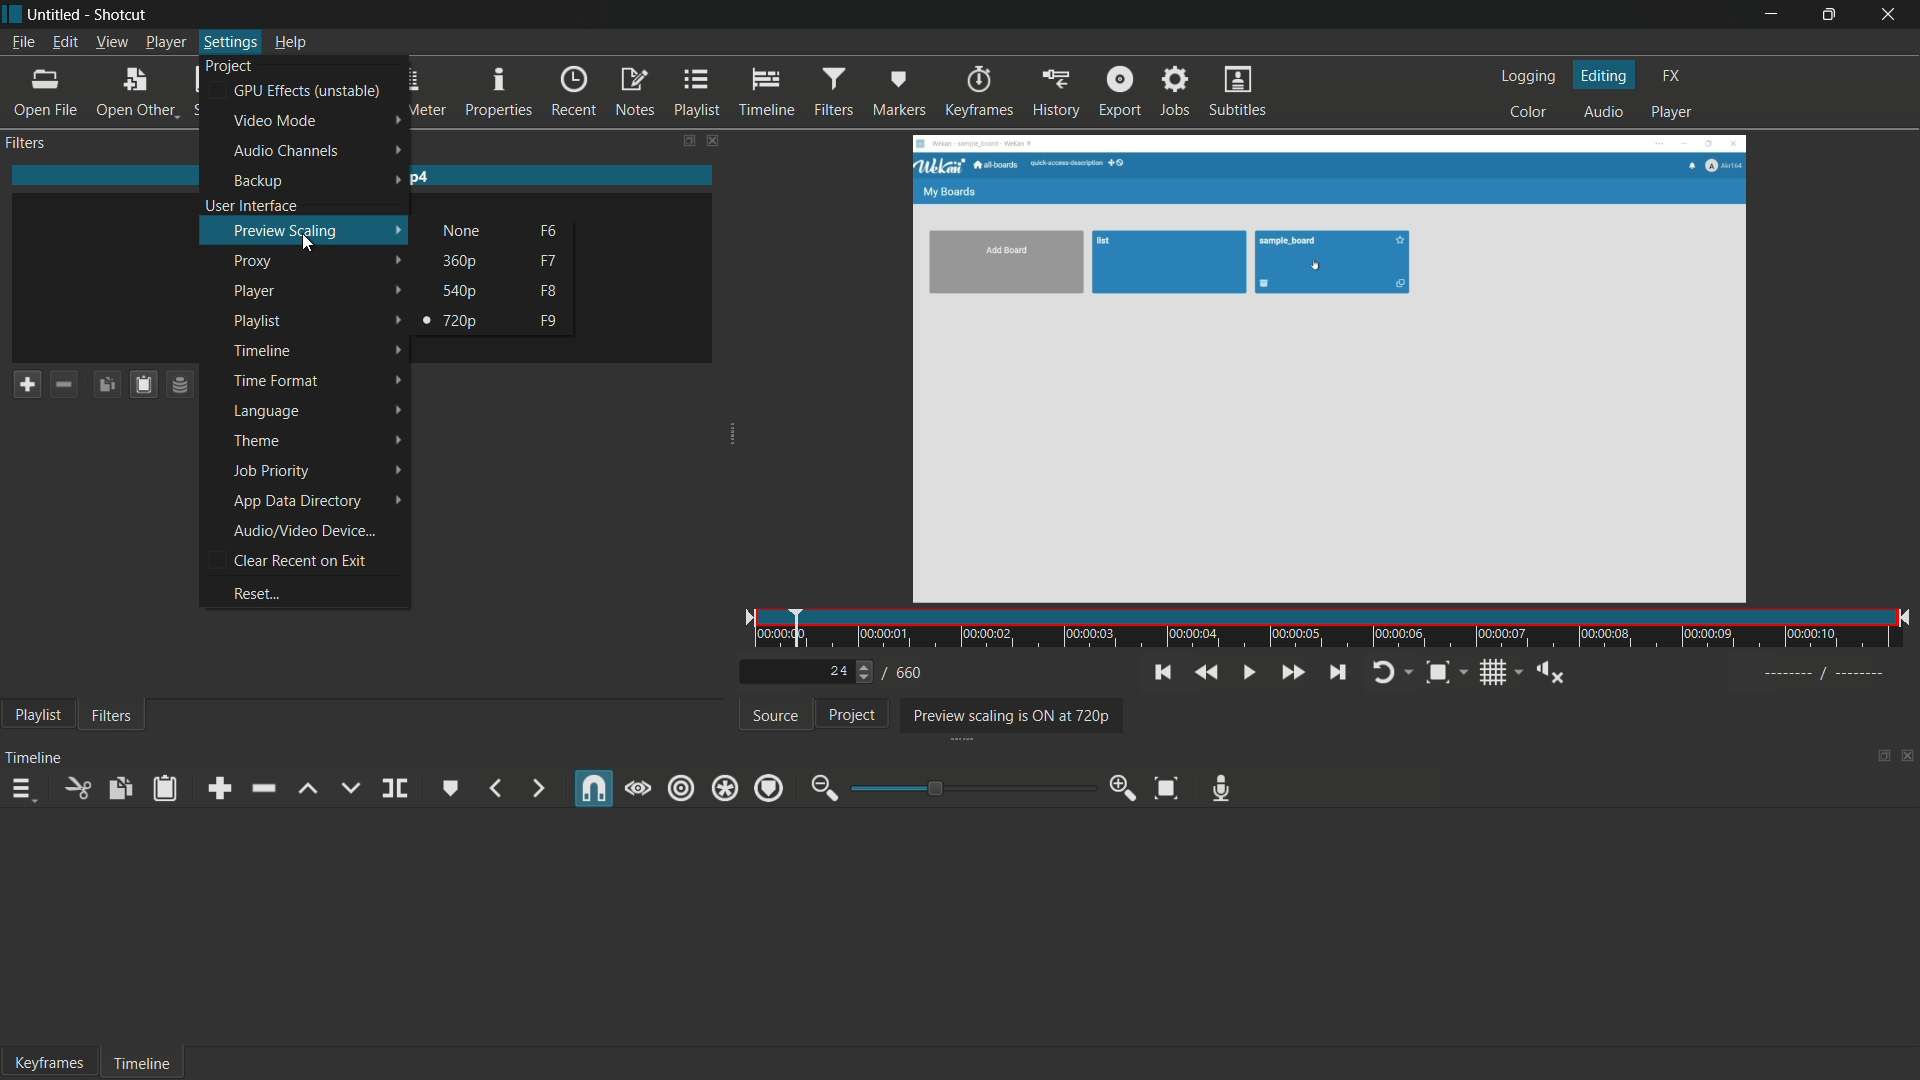 The height and width of the screenshot is (1080, 1920). Describe the element at coordinates (57, 15) in the screenshot. I see `project name` at that location.